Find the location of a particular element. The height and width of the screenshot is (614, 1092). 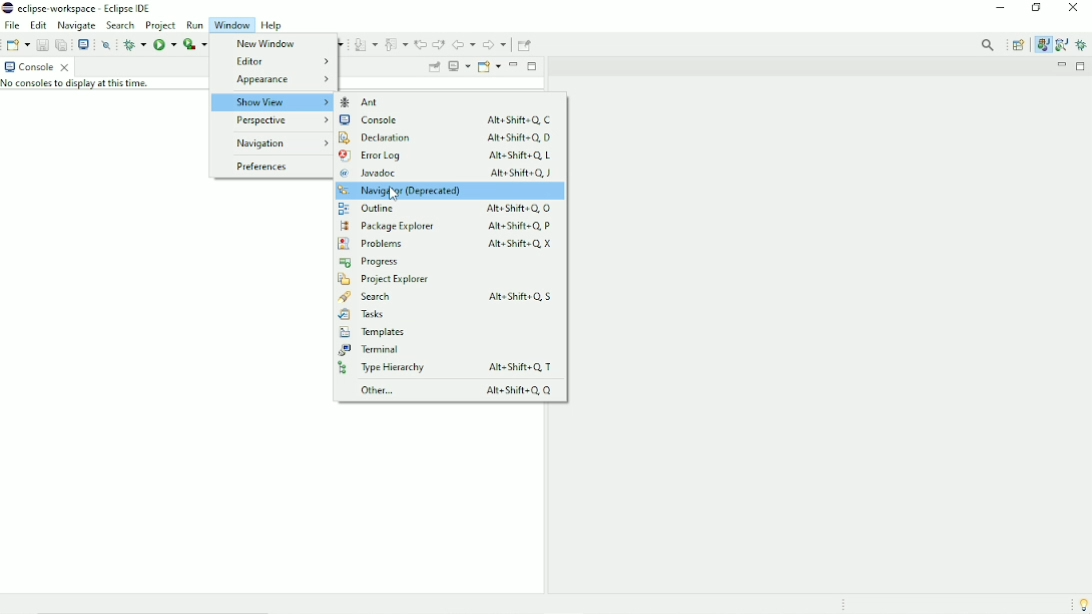

Next edit location is located at coordinates (438, 44).